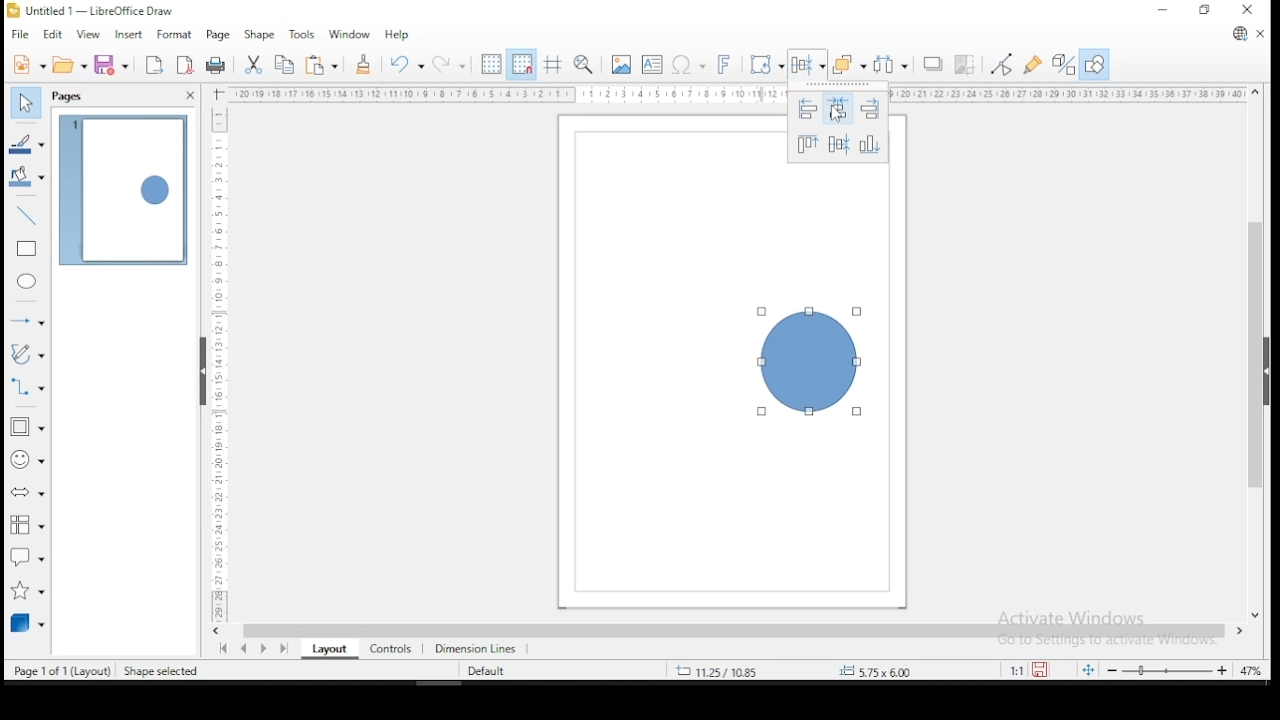 This screenshot has height=720, width=1280. Describe the element at coordinates (1085, 669) in the screenshot. I see `fir document to window` at that location.